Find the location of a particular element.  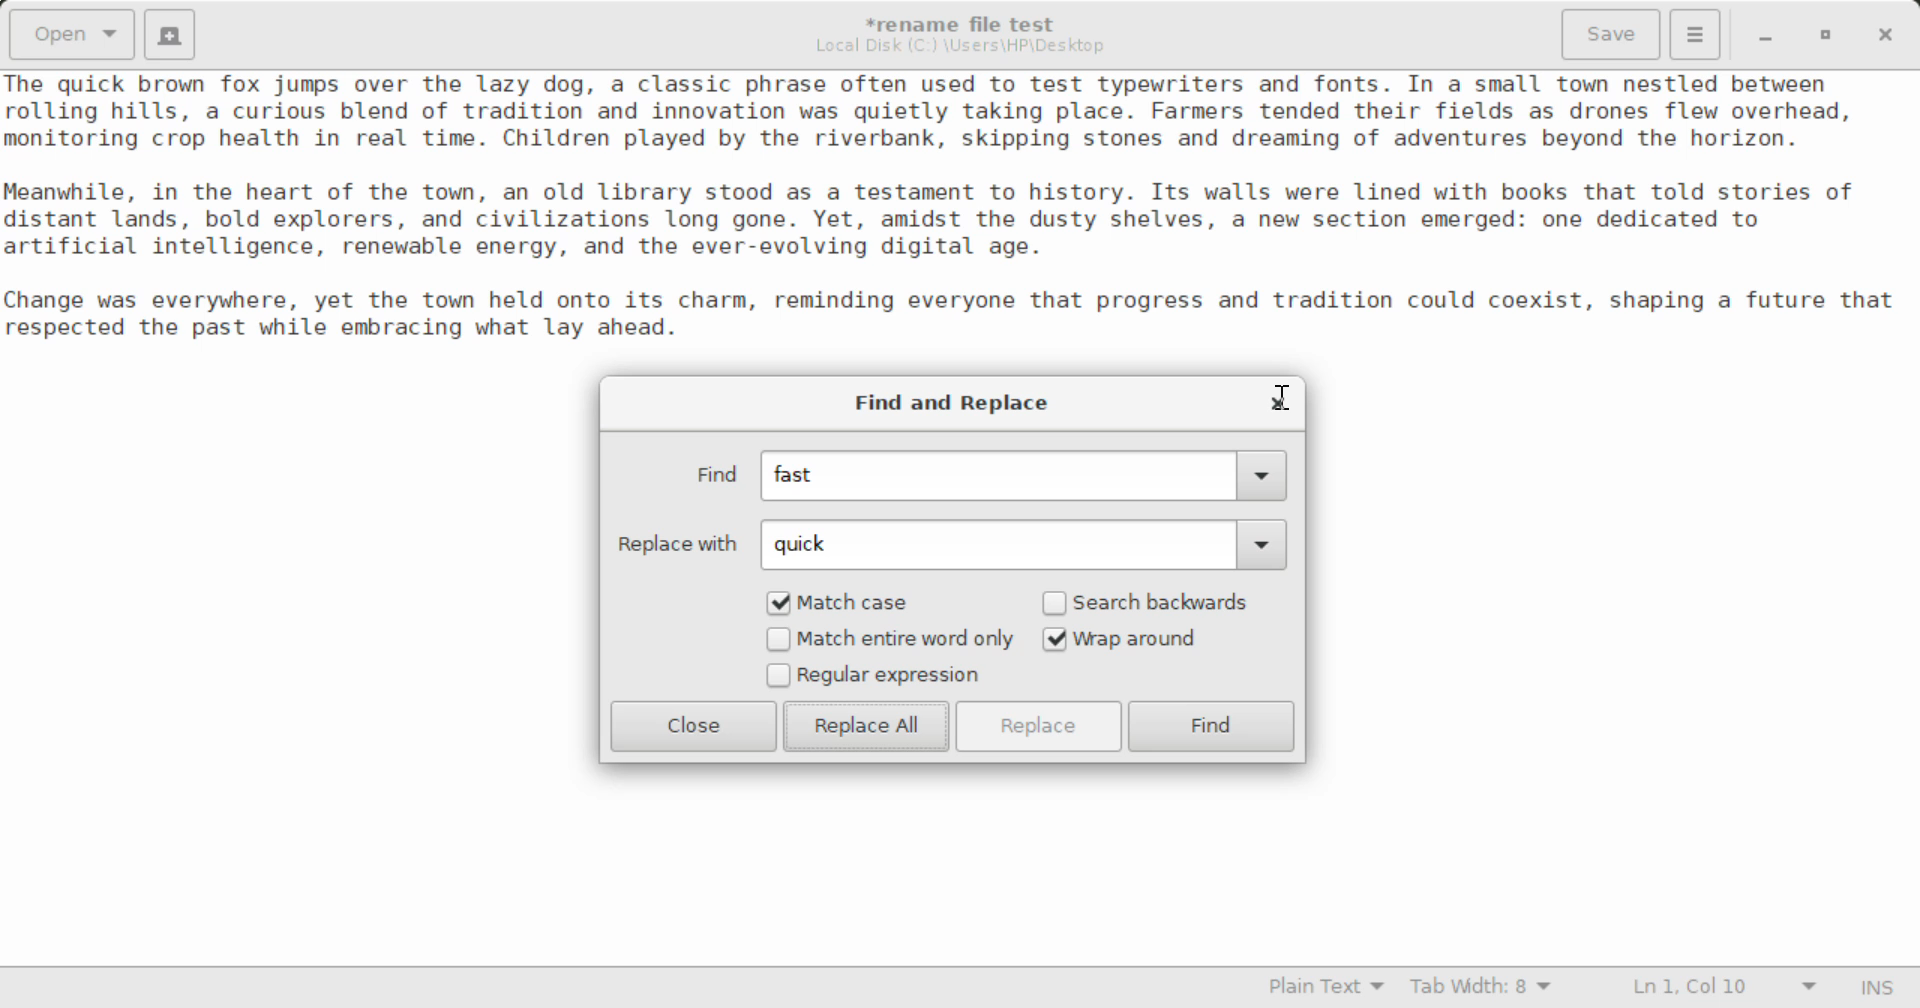

Match entire word only is located at coordinates (889, 641).